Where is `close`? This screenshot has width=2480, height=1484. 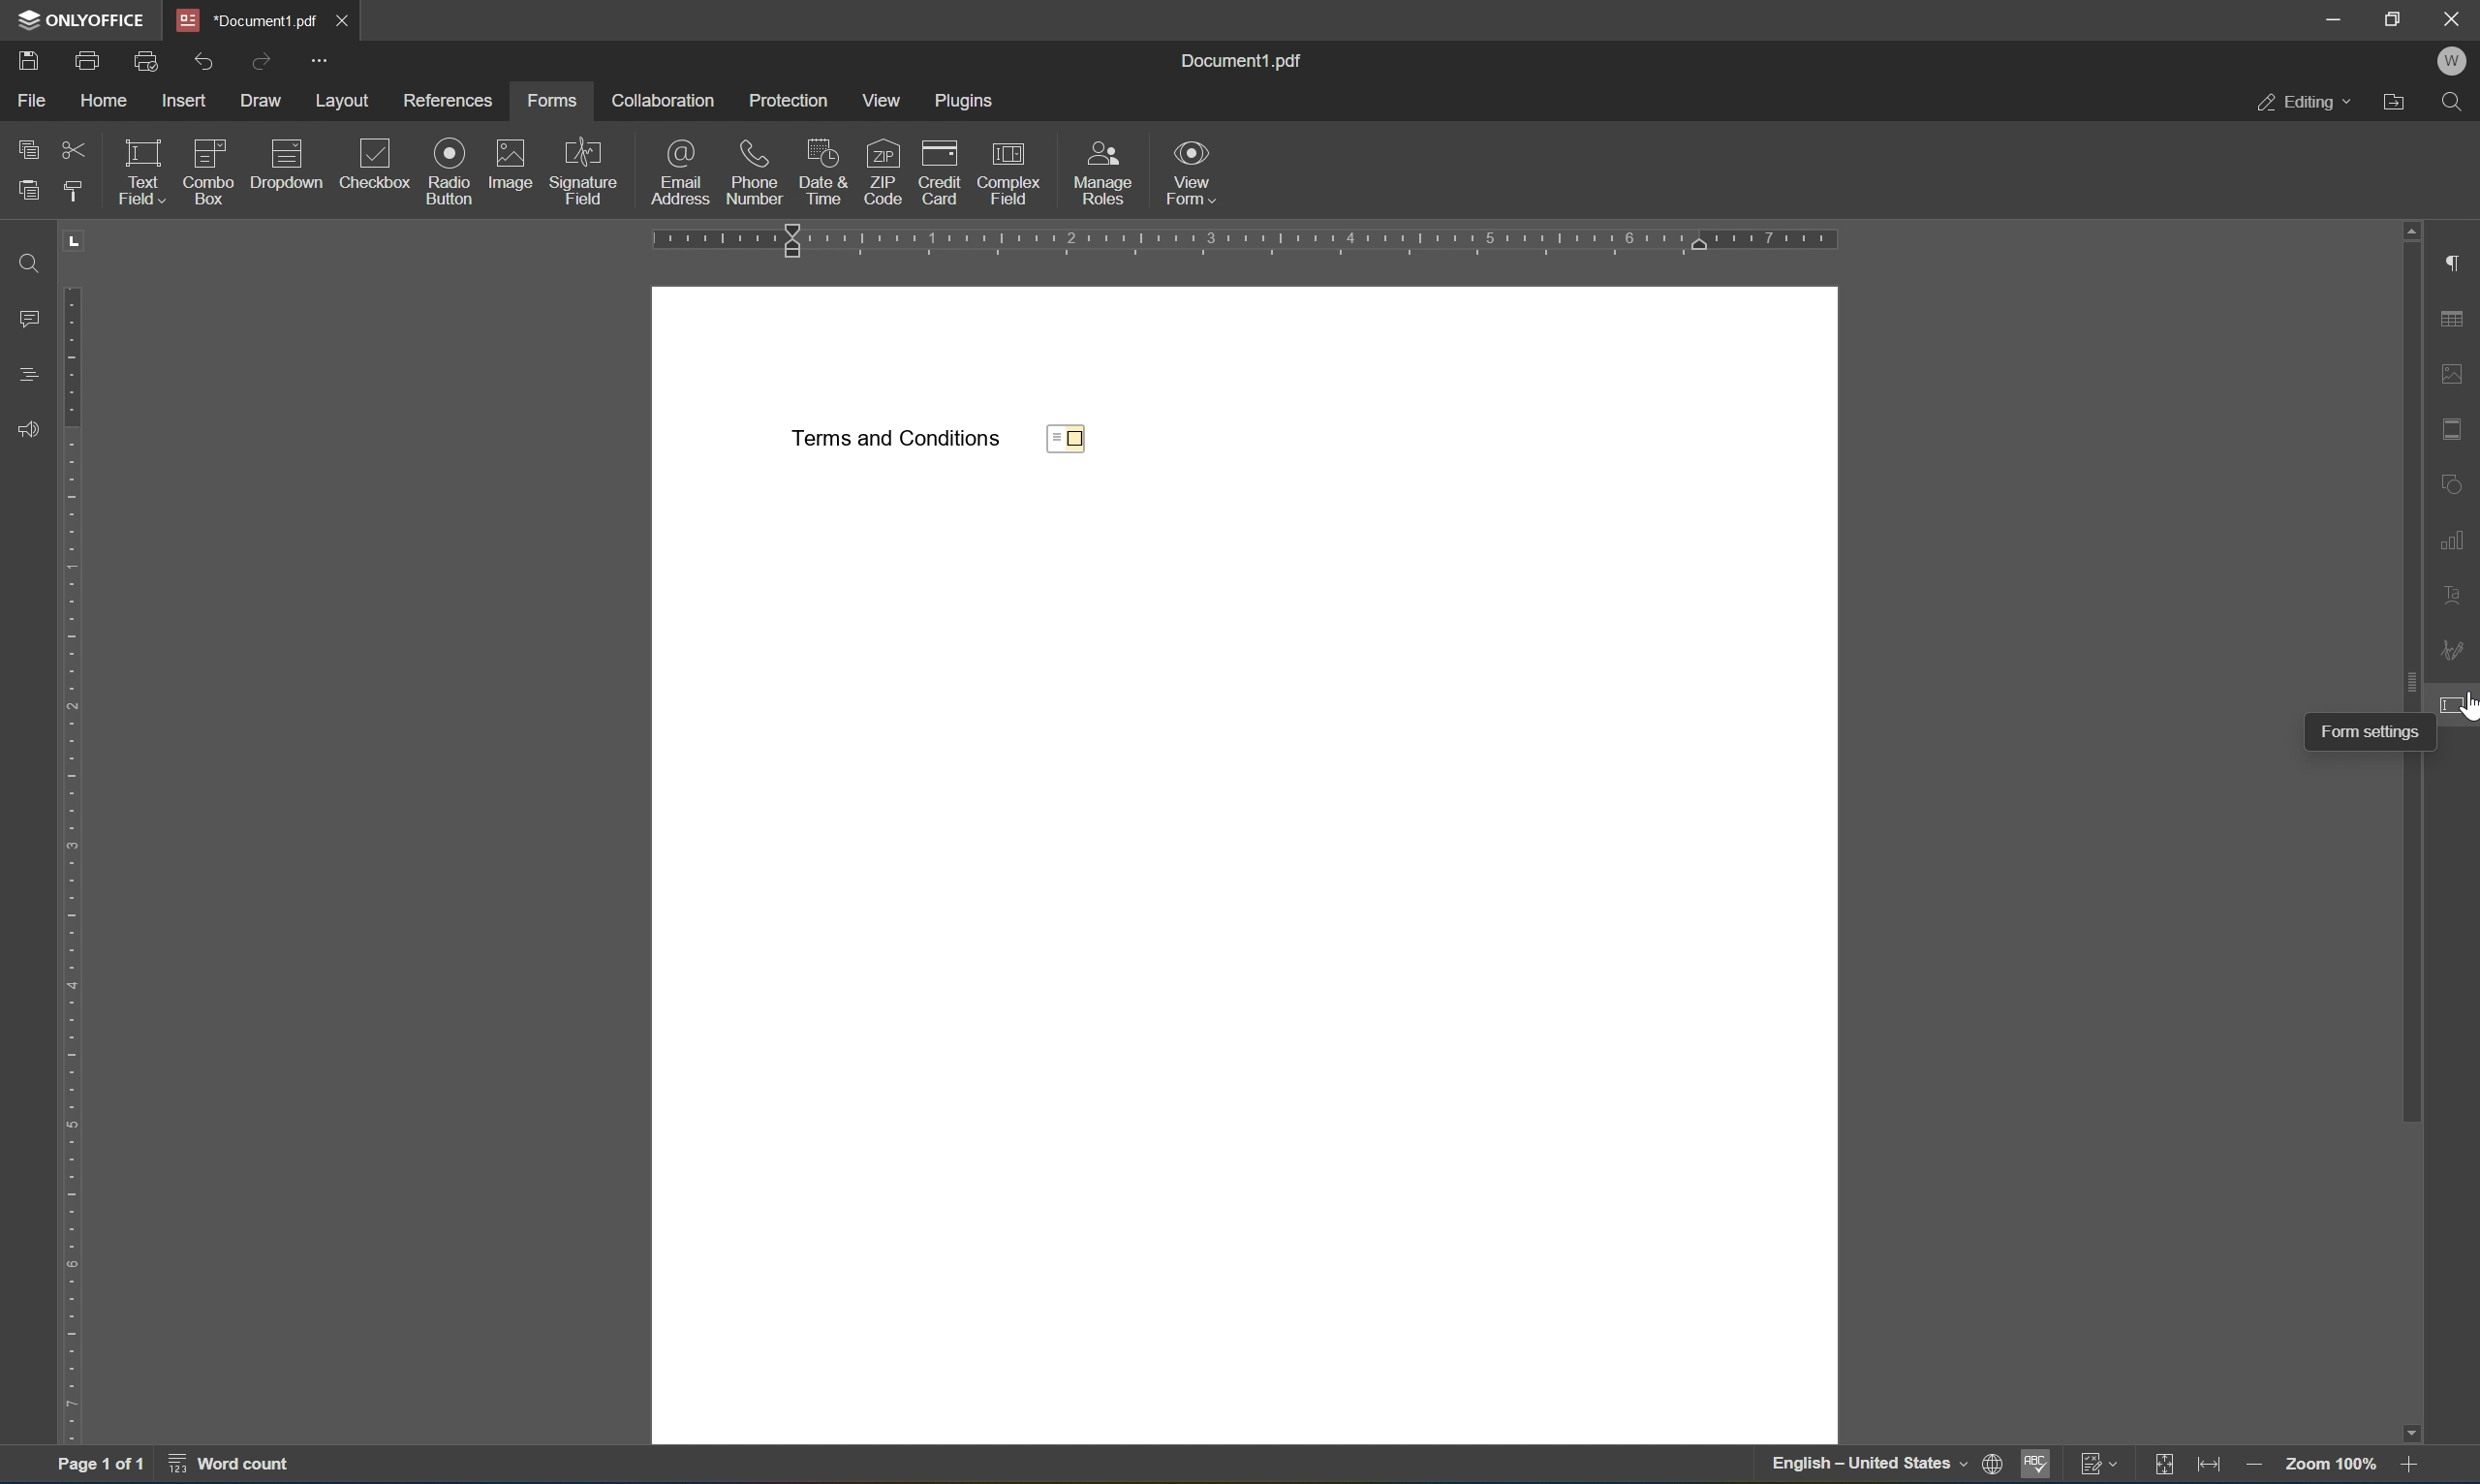
close is located at coordinates (2454, 18).